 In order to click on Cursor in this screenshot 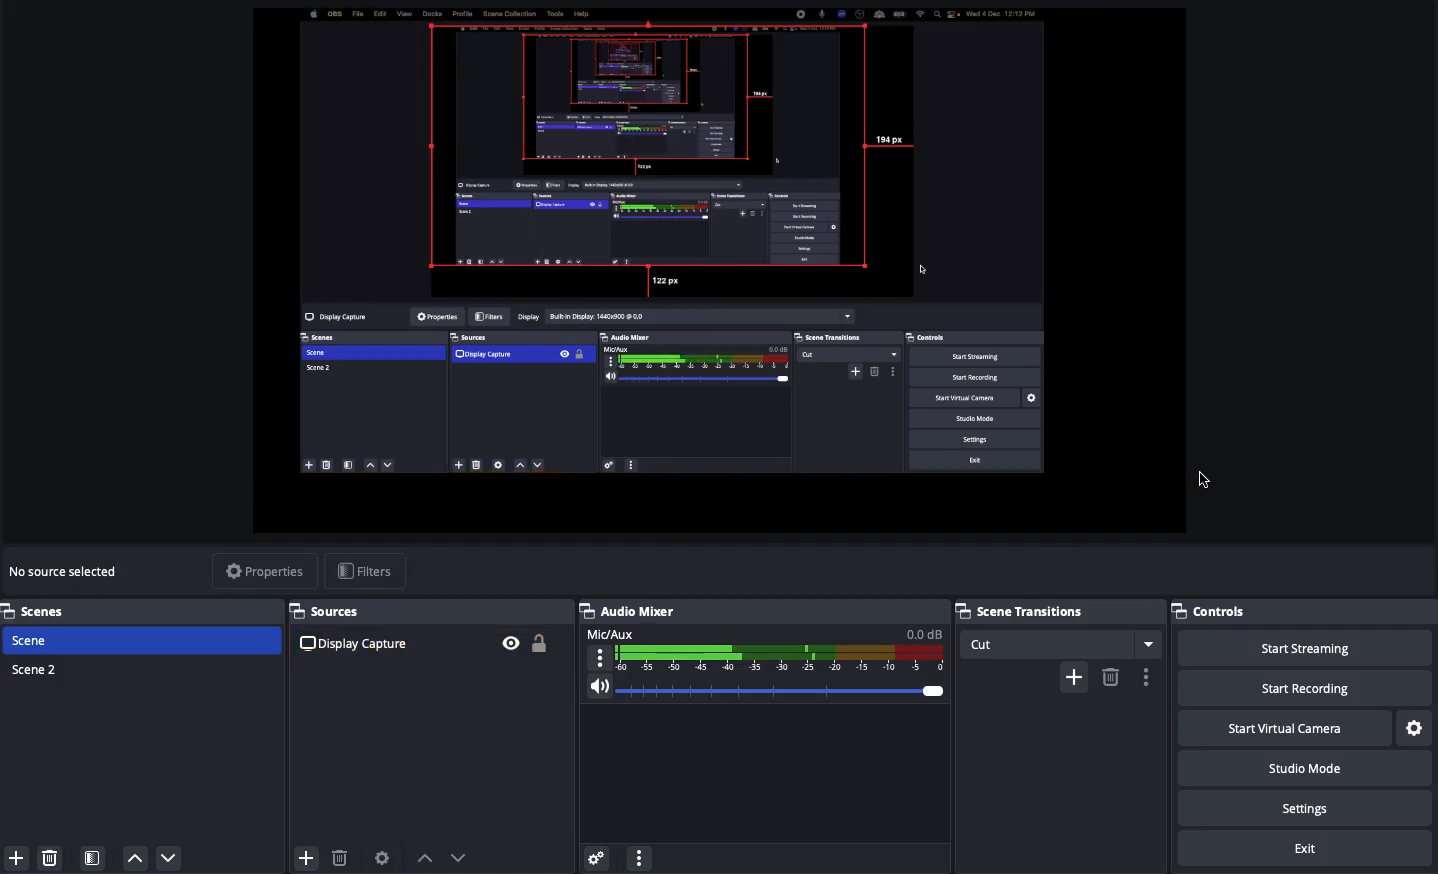, I will do `click(1201, 479)`.